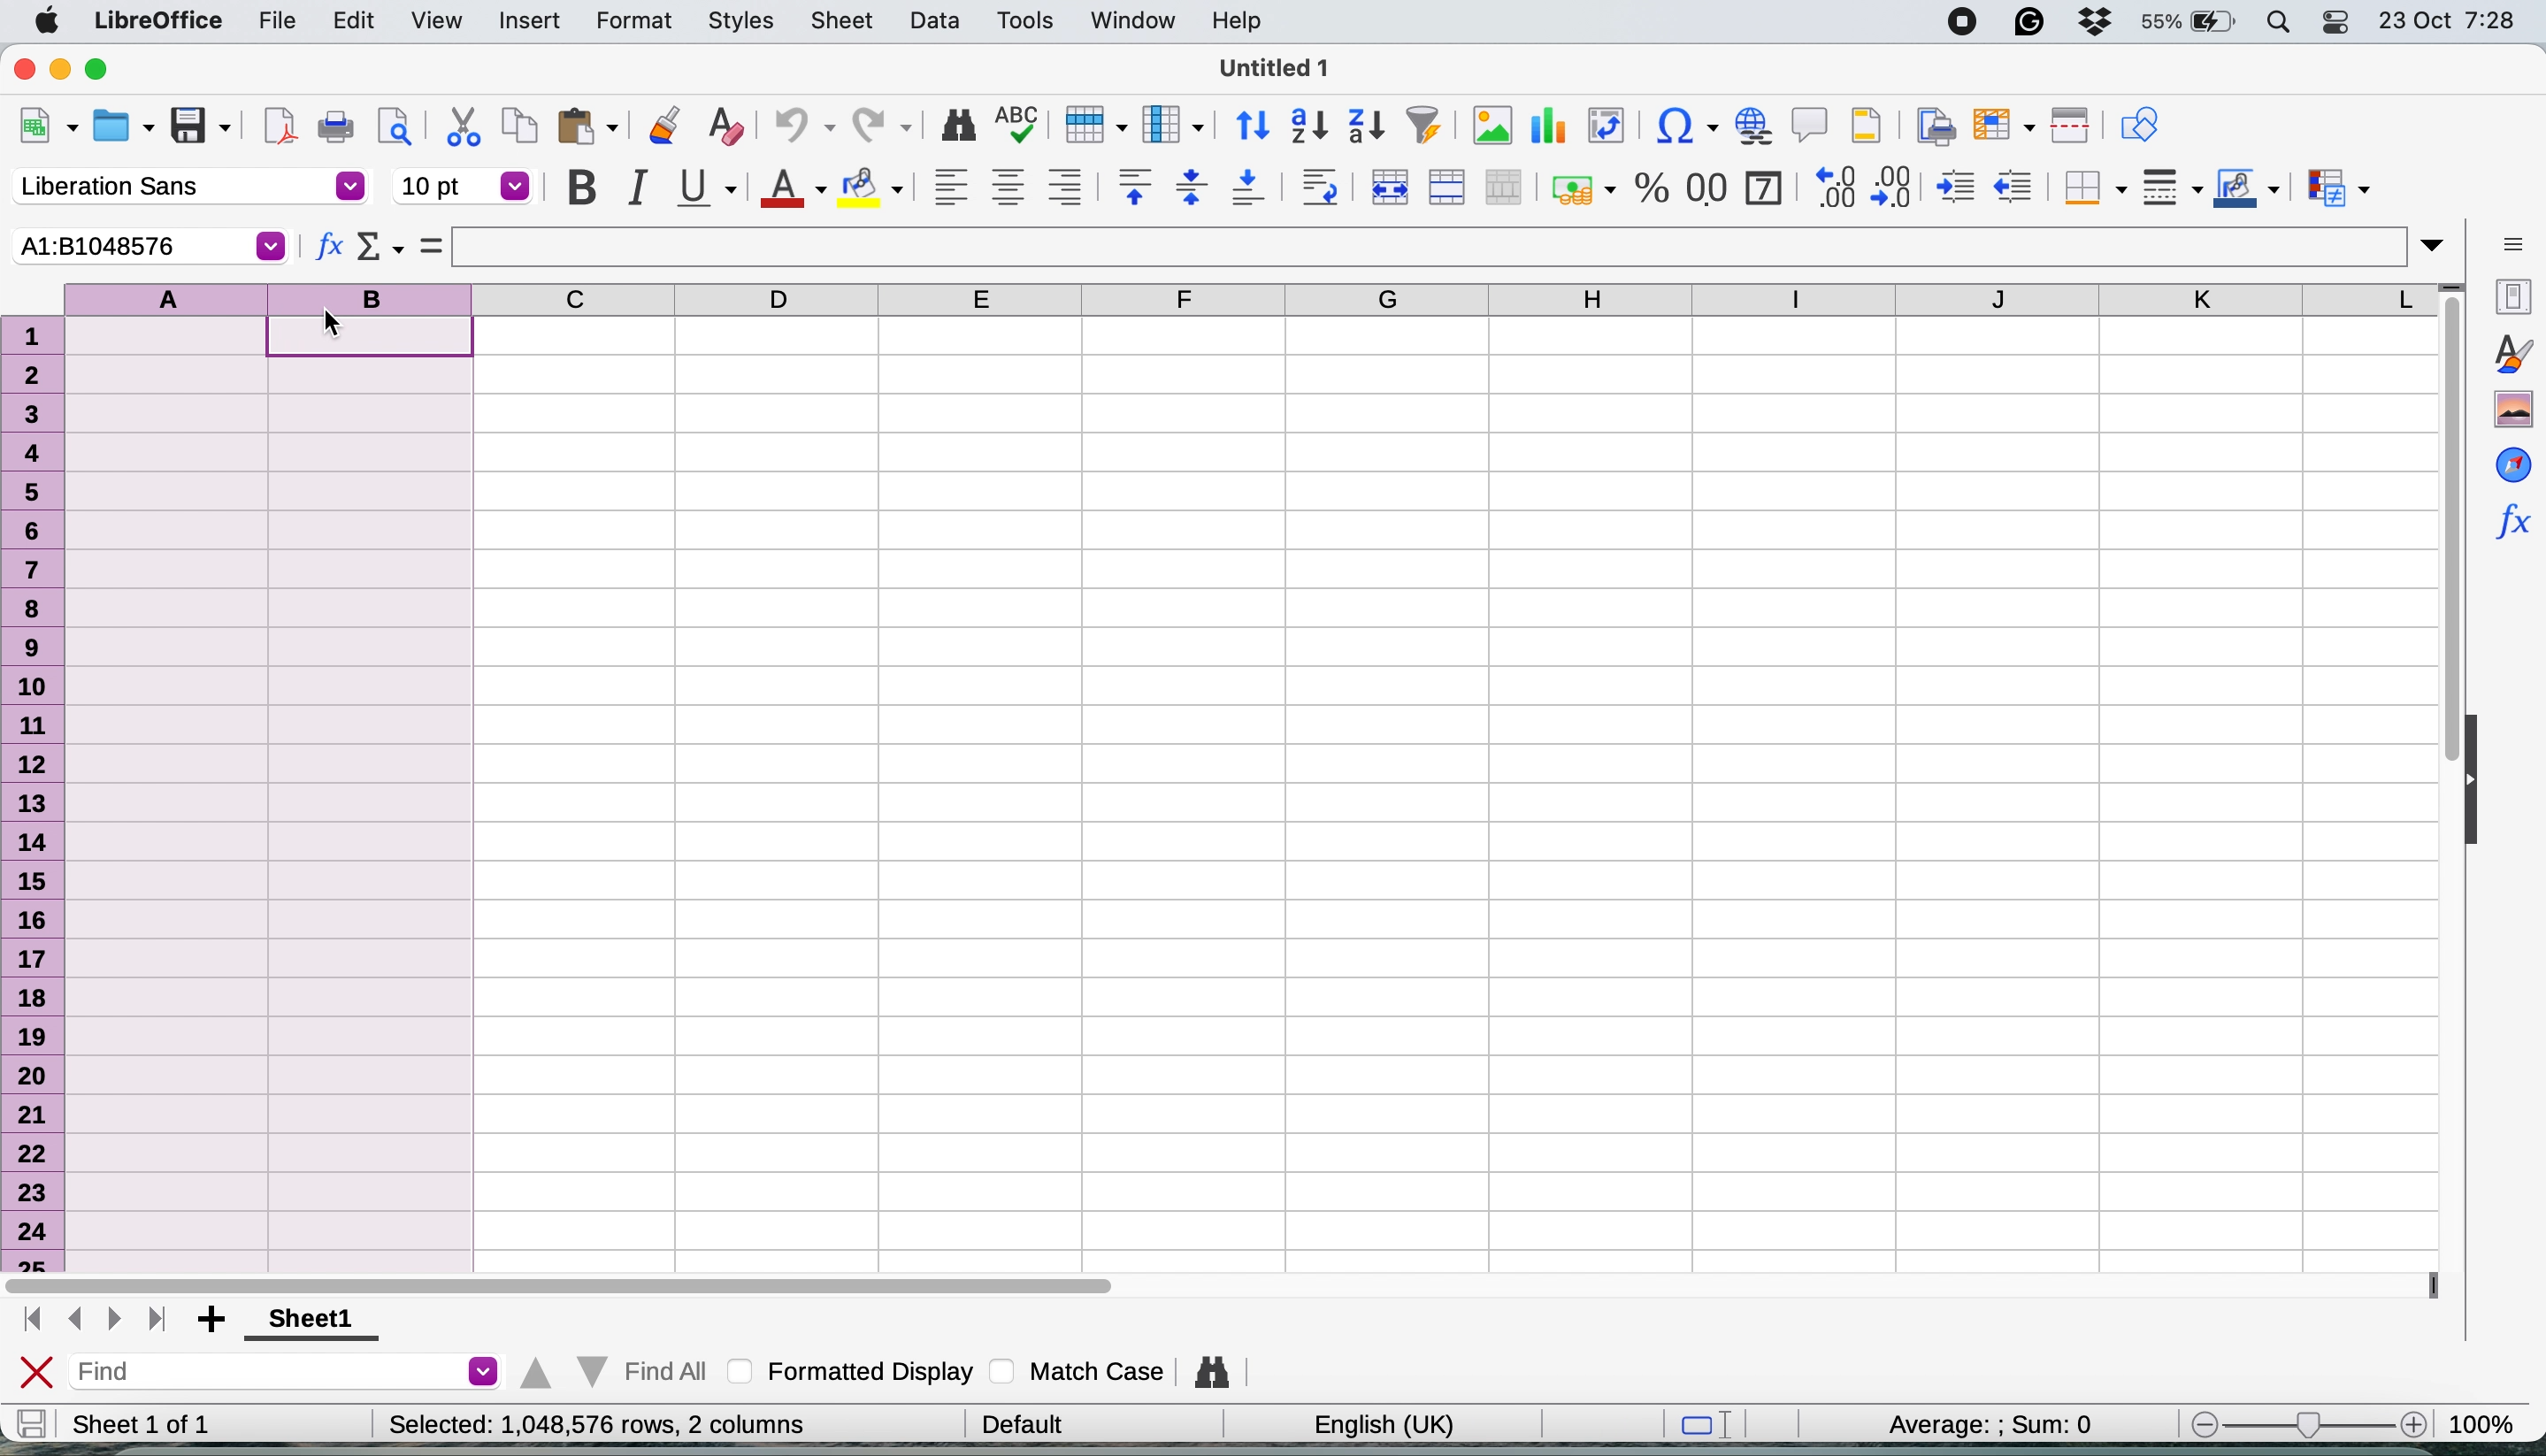  Describe the element at coordinates (211, 1318) in the screenshot. I see `add sheet` at that location.